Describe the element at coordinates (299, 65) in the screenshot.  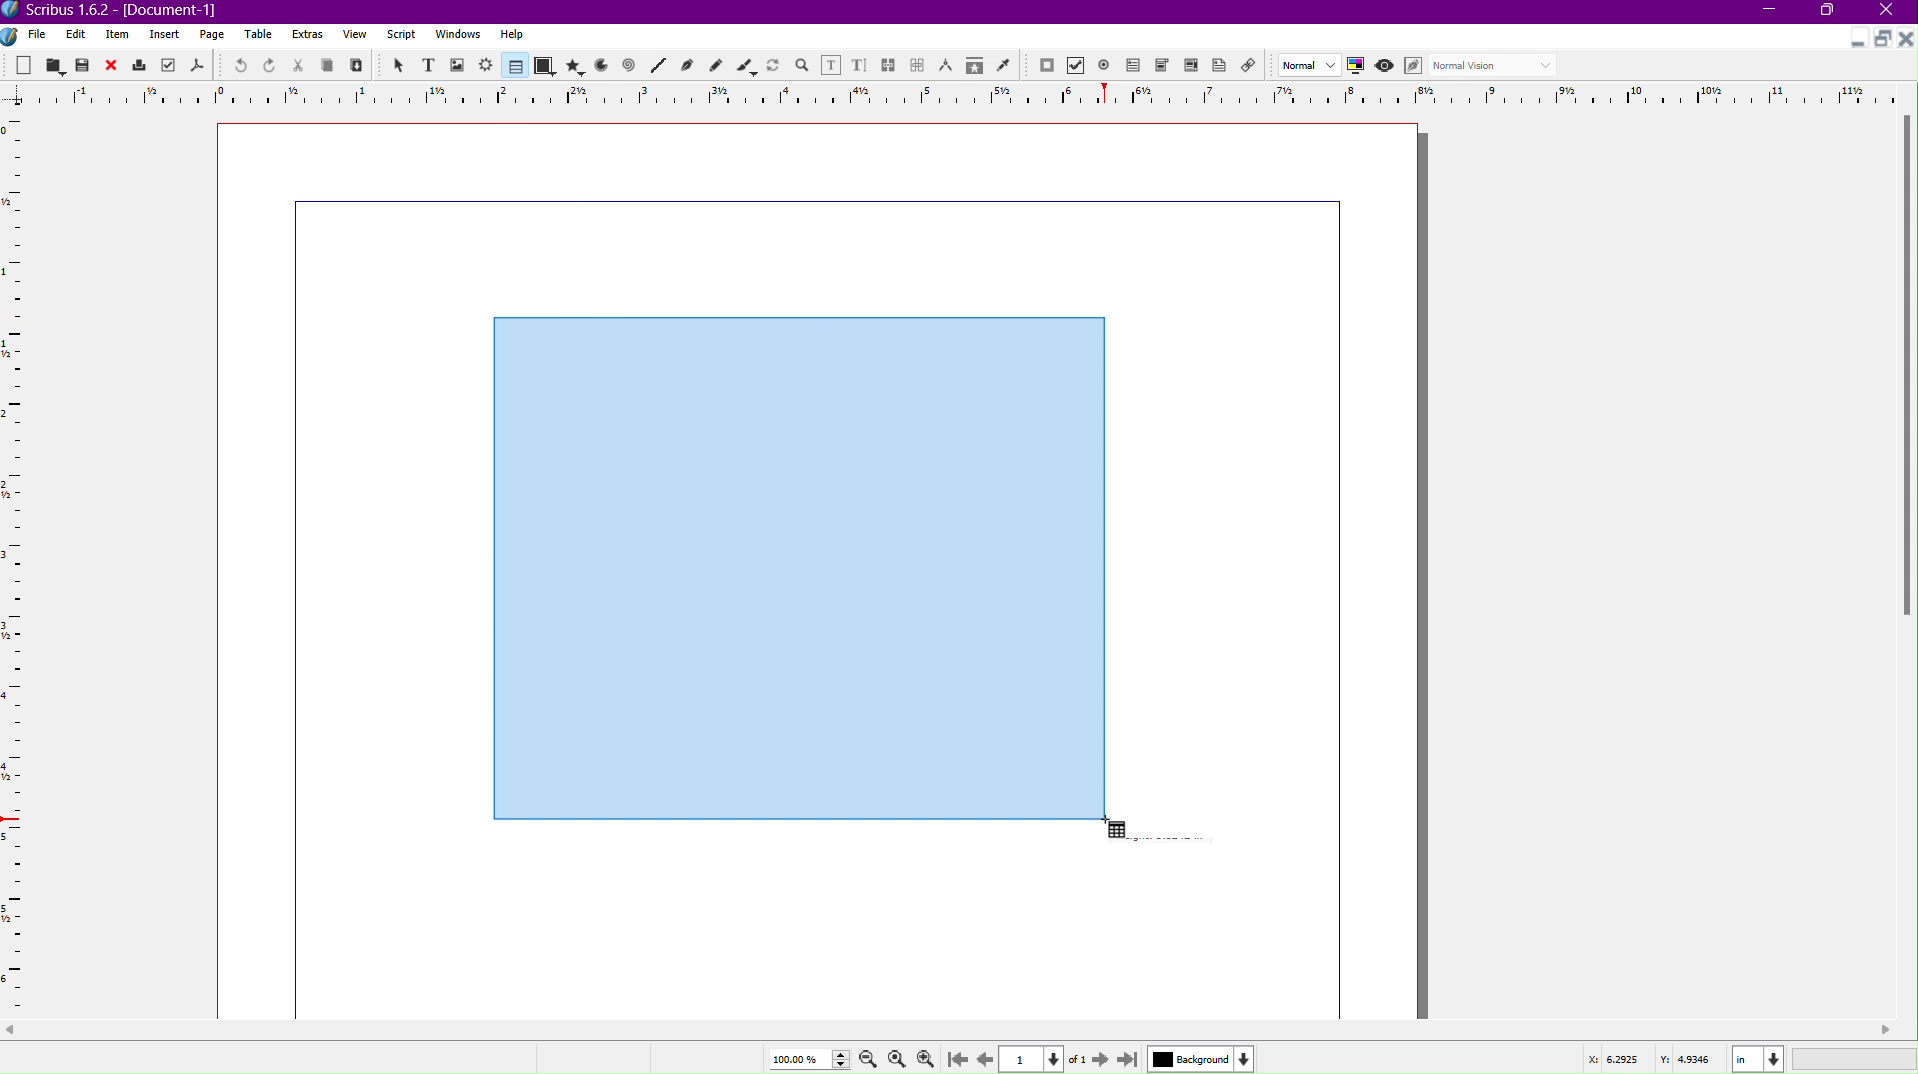
I see `Cut` at that location.